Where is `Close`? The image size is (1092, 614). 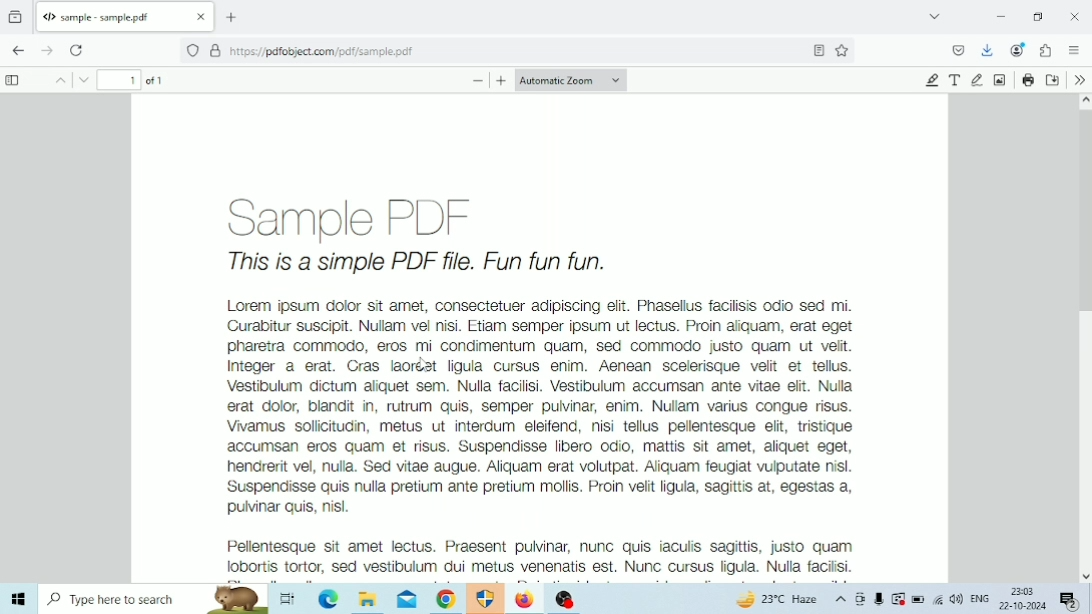
Close is located at coordinates (1076, 17).